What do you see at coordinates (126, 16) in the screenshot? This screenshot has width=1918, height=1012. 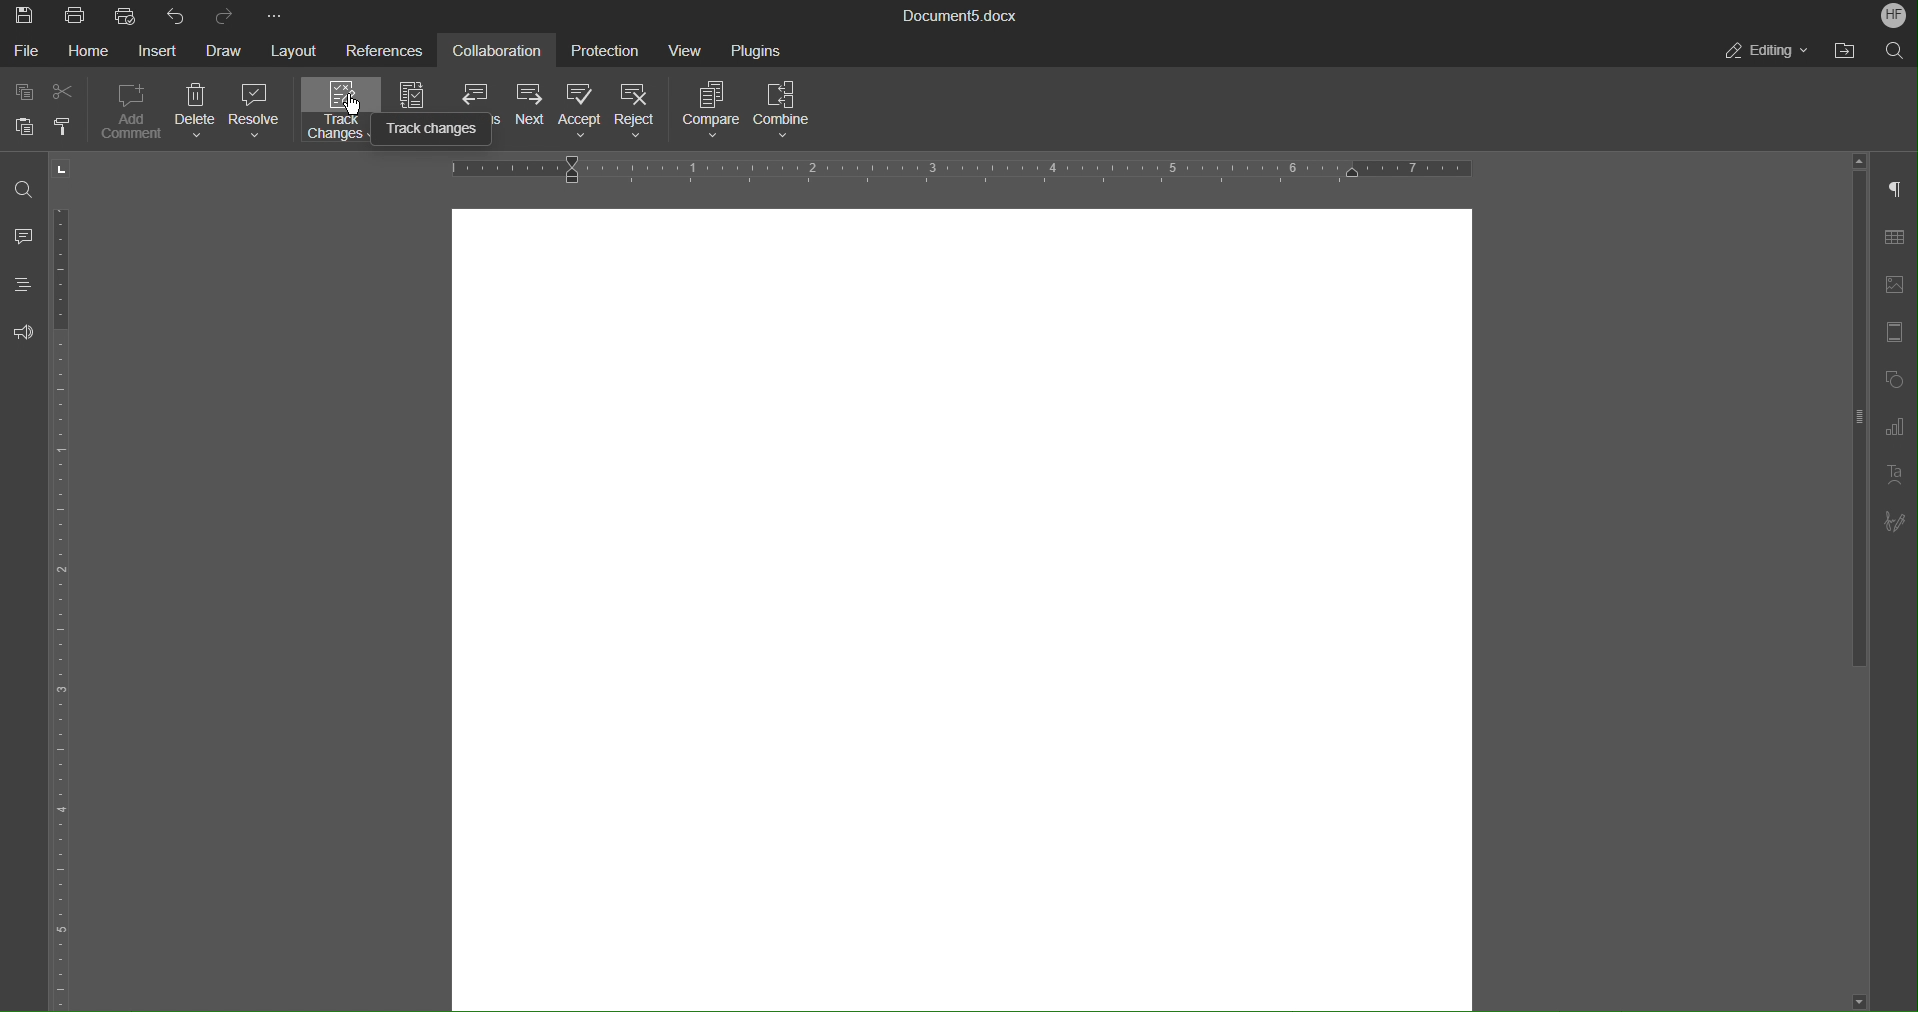 I see `Quick Print` at bounding box center [126, 16].